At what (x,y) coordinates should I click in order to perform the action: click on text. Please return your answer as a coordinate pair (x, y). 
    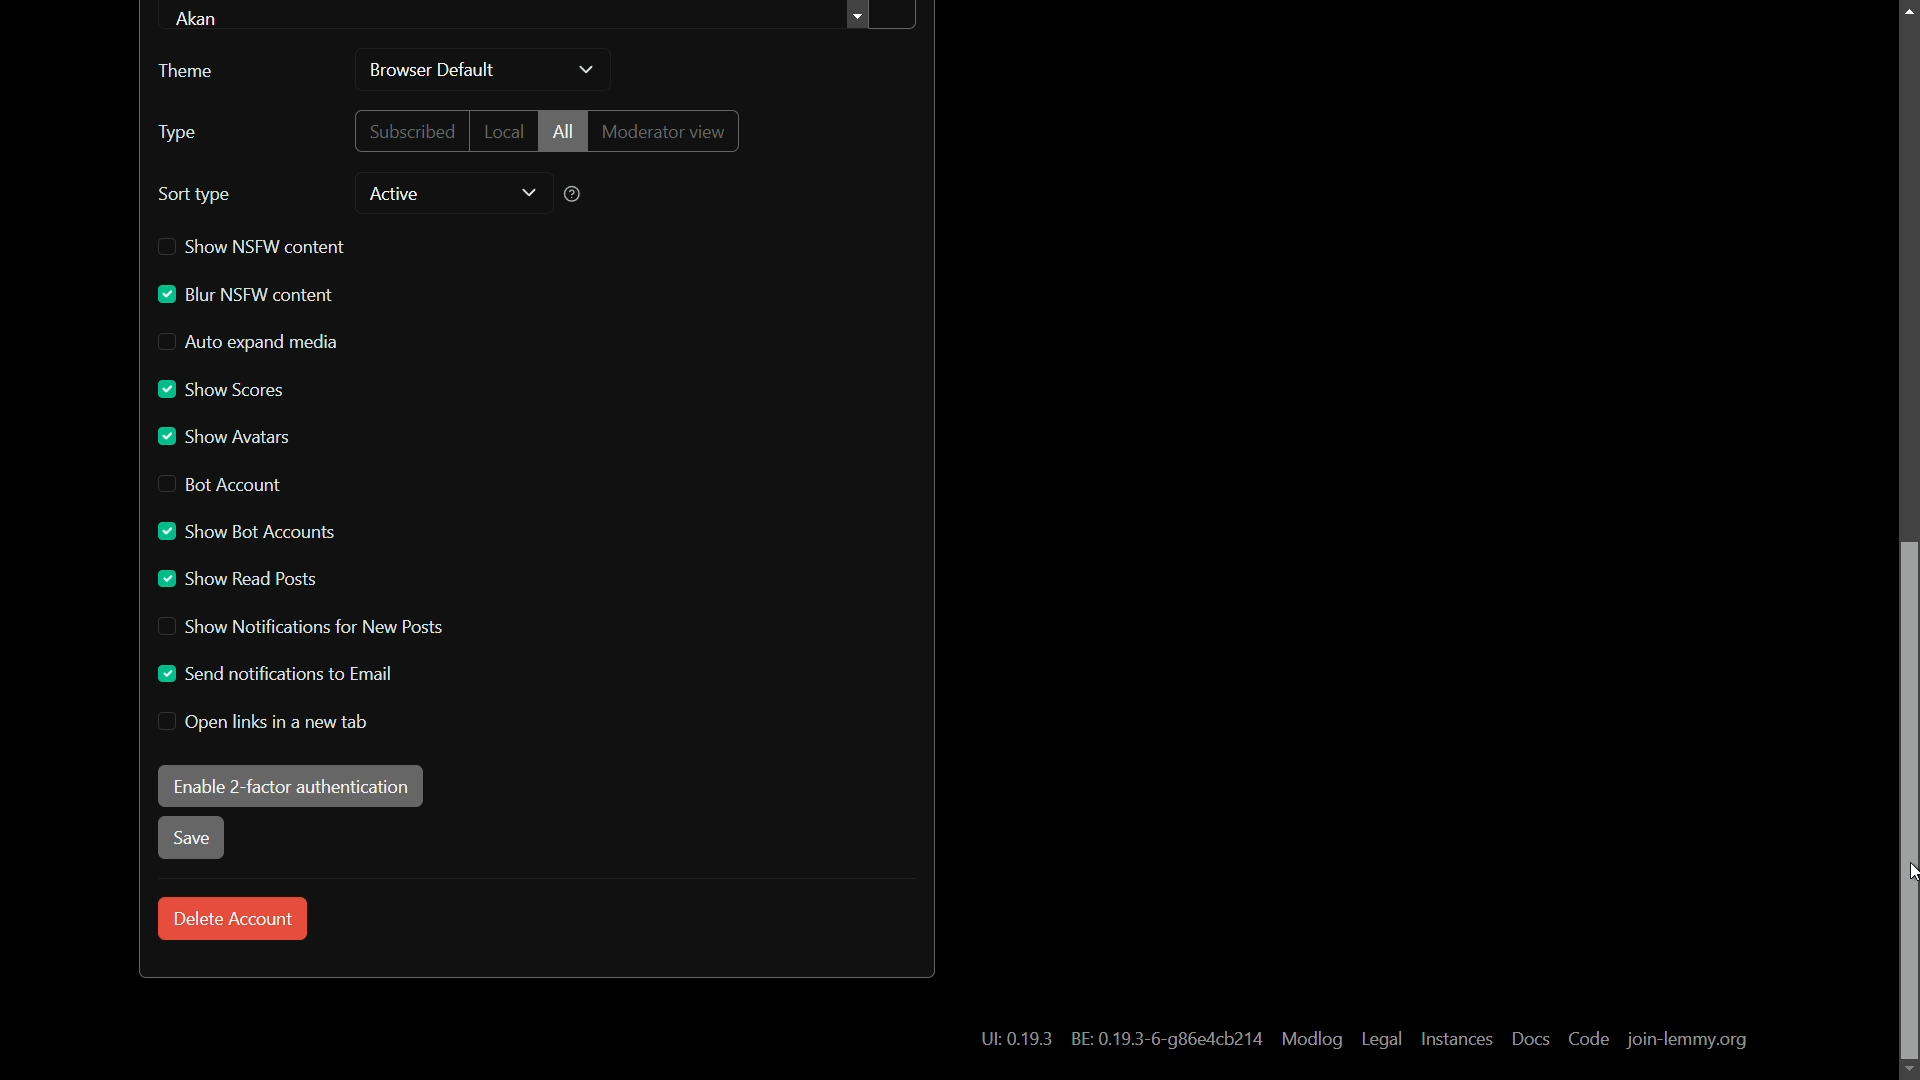
    Looking at the image, I should click on (1016, 1040).